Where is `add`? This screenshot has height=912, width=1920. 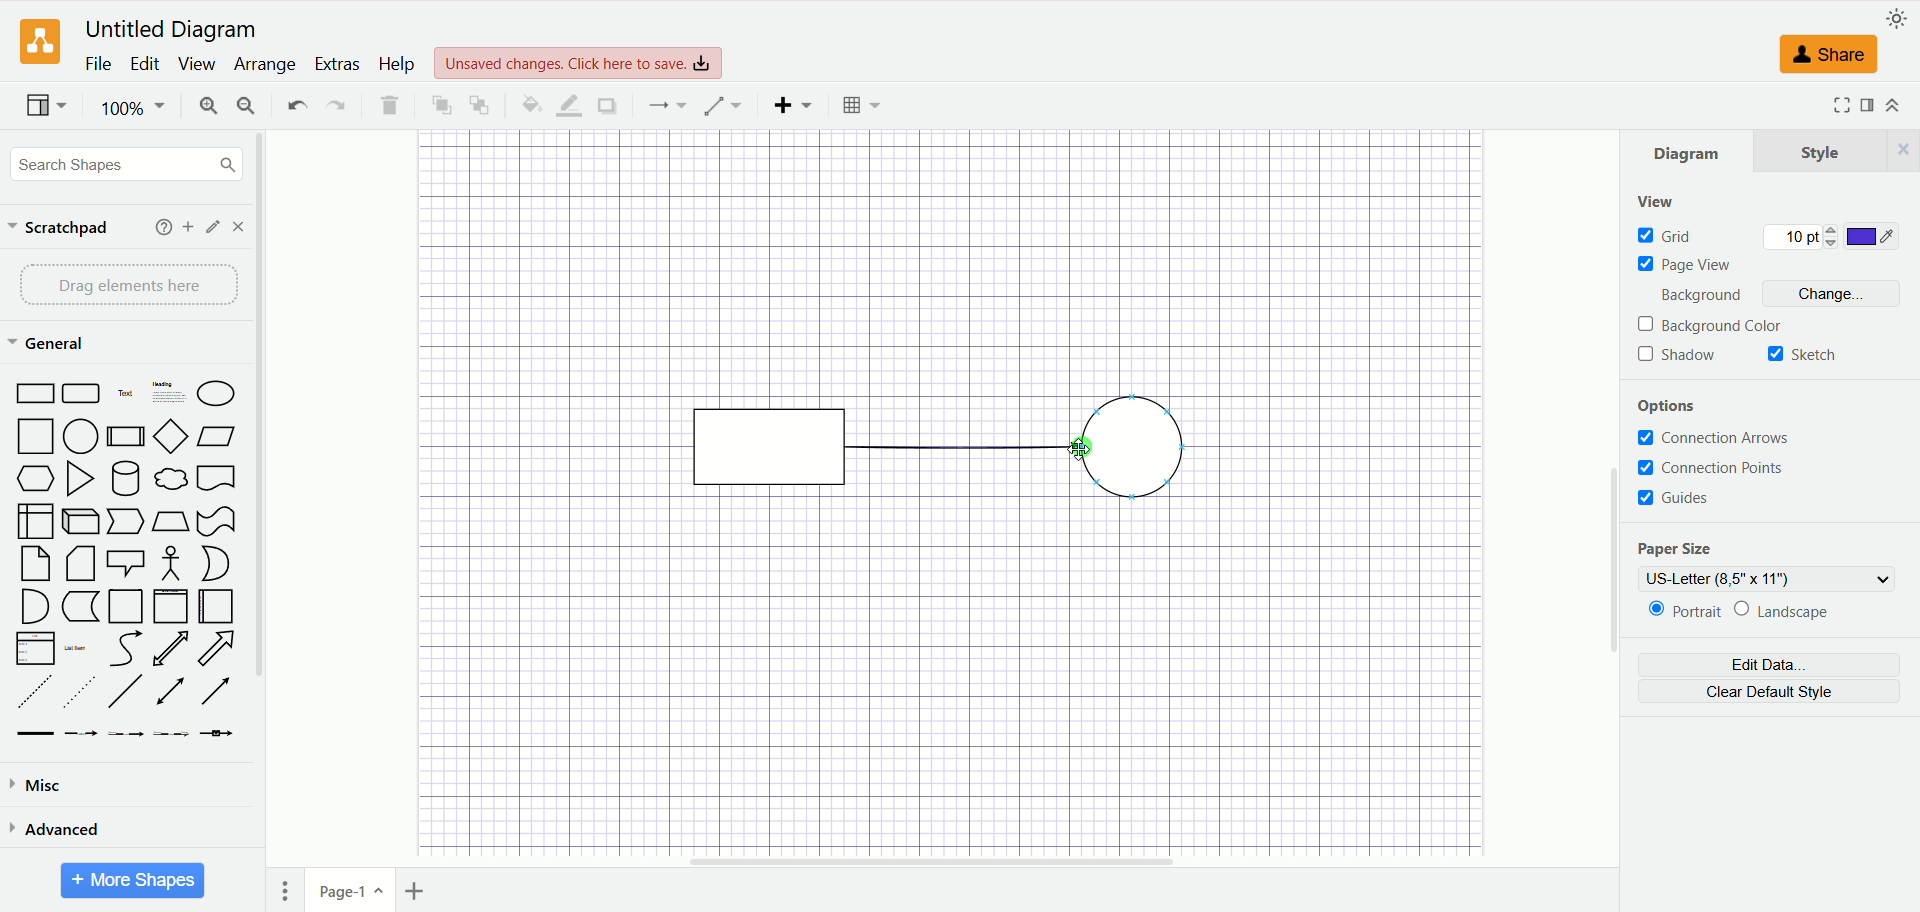
add is located at coordinates (186, 226).